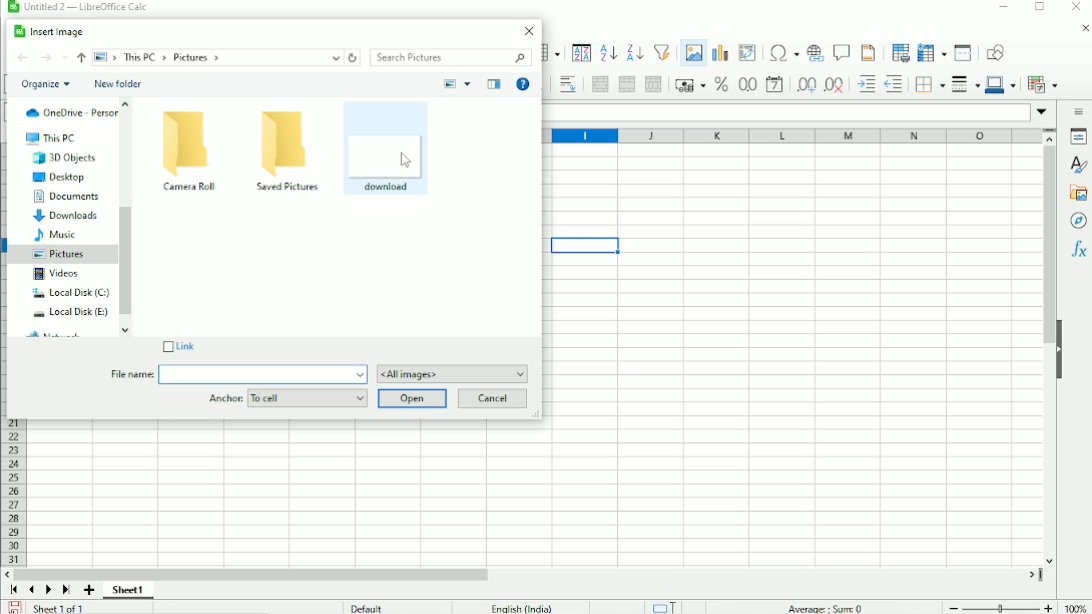  What do you see at coordinates (843, 52) in the screenshot?
I see `Insert comments` at bounding box center [843, 52].